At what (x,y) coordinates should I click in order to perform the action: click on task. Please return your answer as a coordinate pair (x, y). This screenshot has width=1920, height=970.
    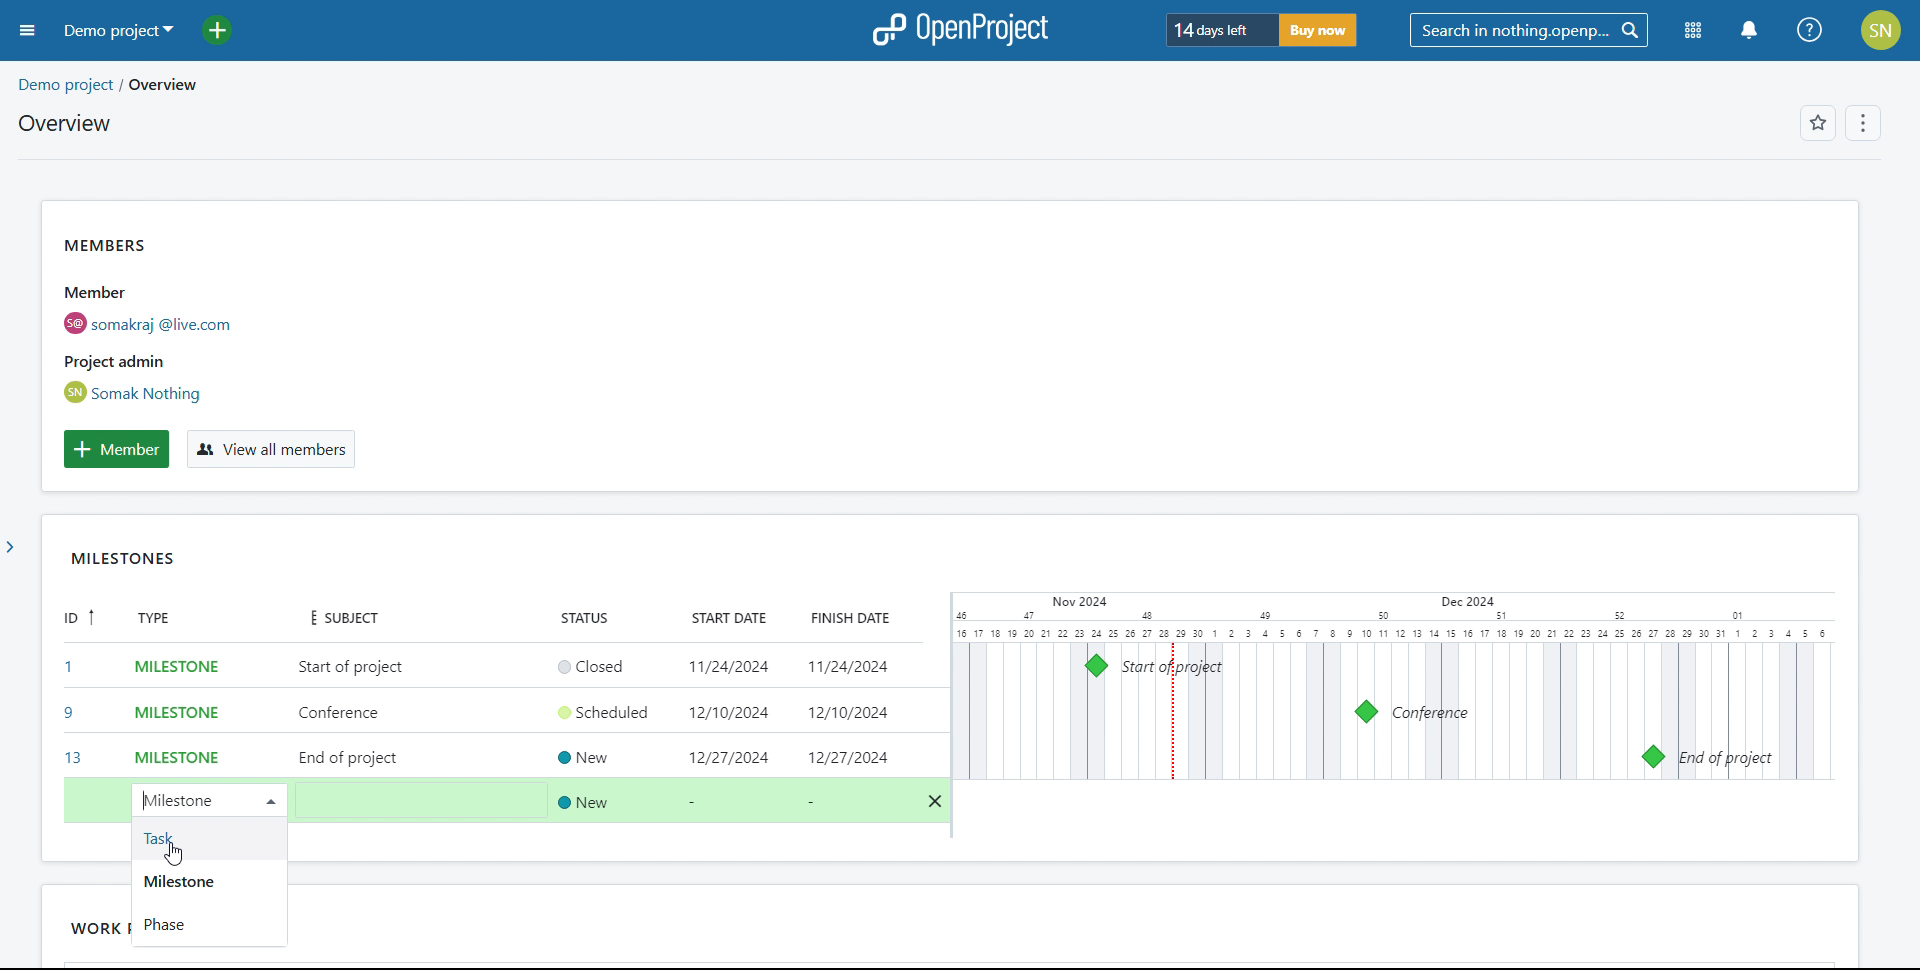
    Looking at the image, I should click on (208, 838).